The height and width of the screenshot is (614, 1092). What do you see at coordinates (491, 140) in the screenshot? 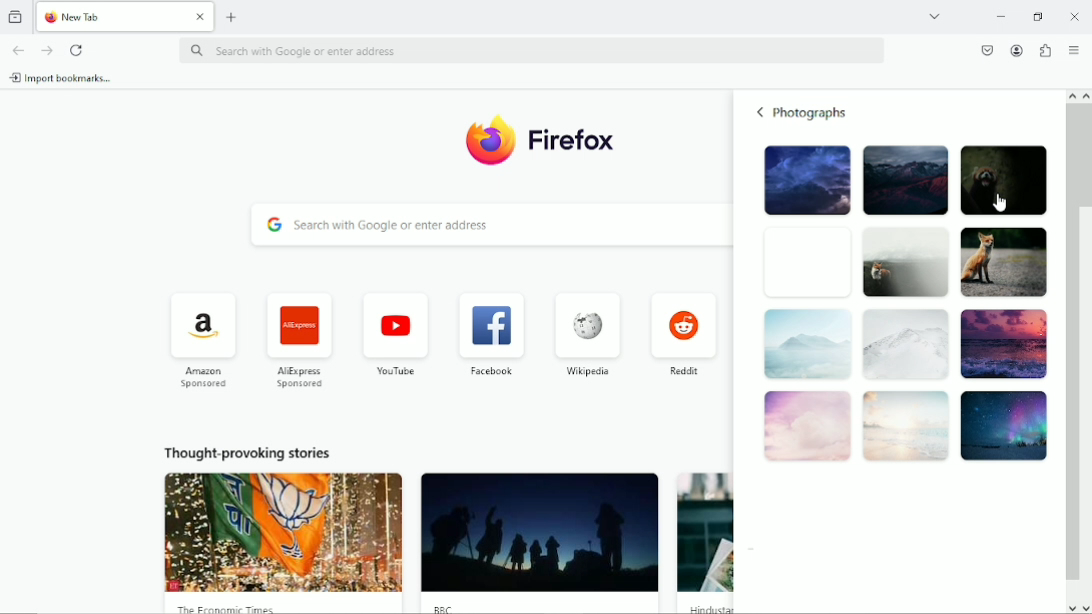
I see `Logo` at bounding box center [491, 140].